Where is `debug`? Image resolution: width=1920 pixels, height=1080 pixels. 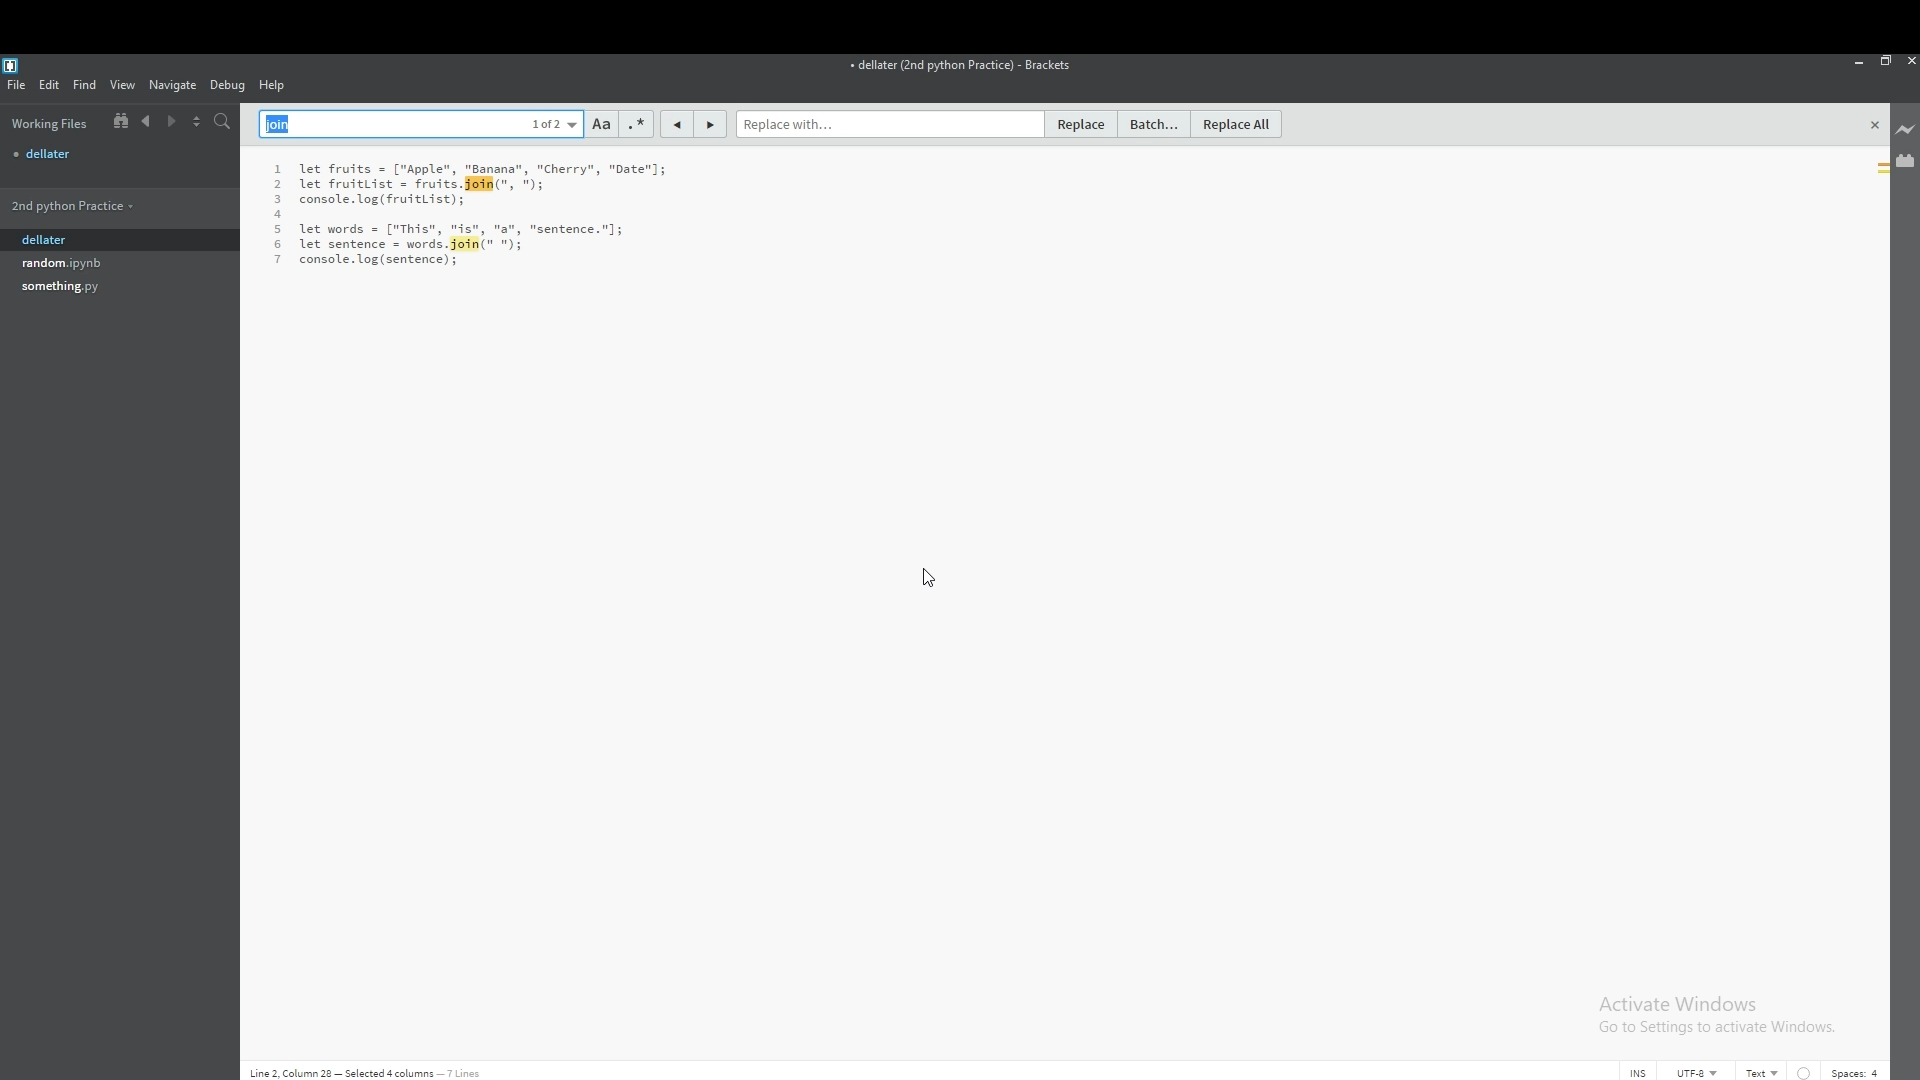
debug is located at coordinates (228, 85).